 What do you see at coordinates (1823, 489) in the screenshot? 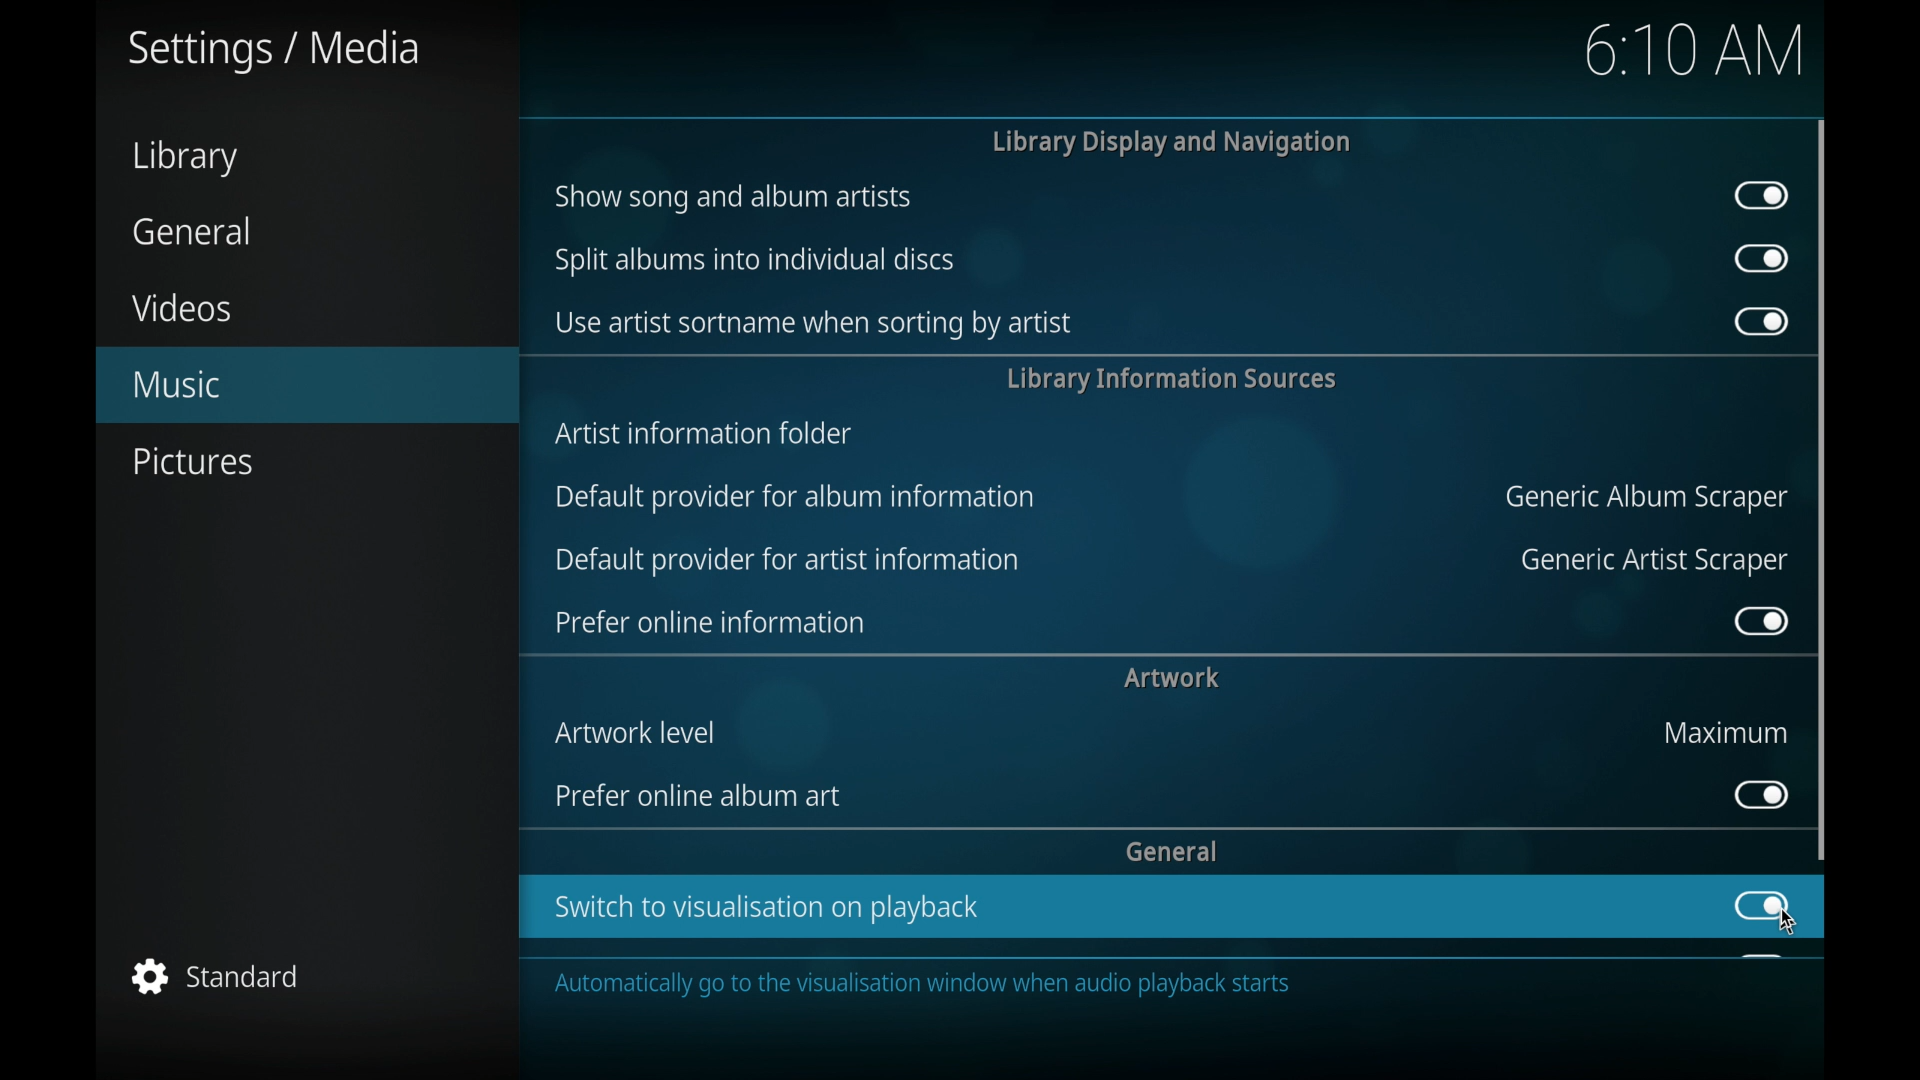
I see `scroll box` at bounding box center [1823, 489].